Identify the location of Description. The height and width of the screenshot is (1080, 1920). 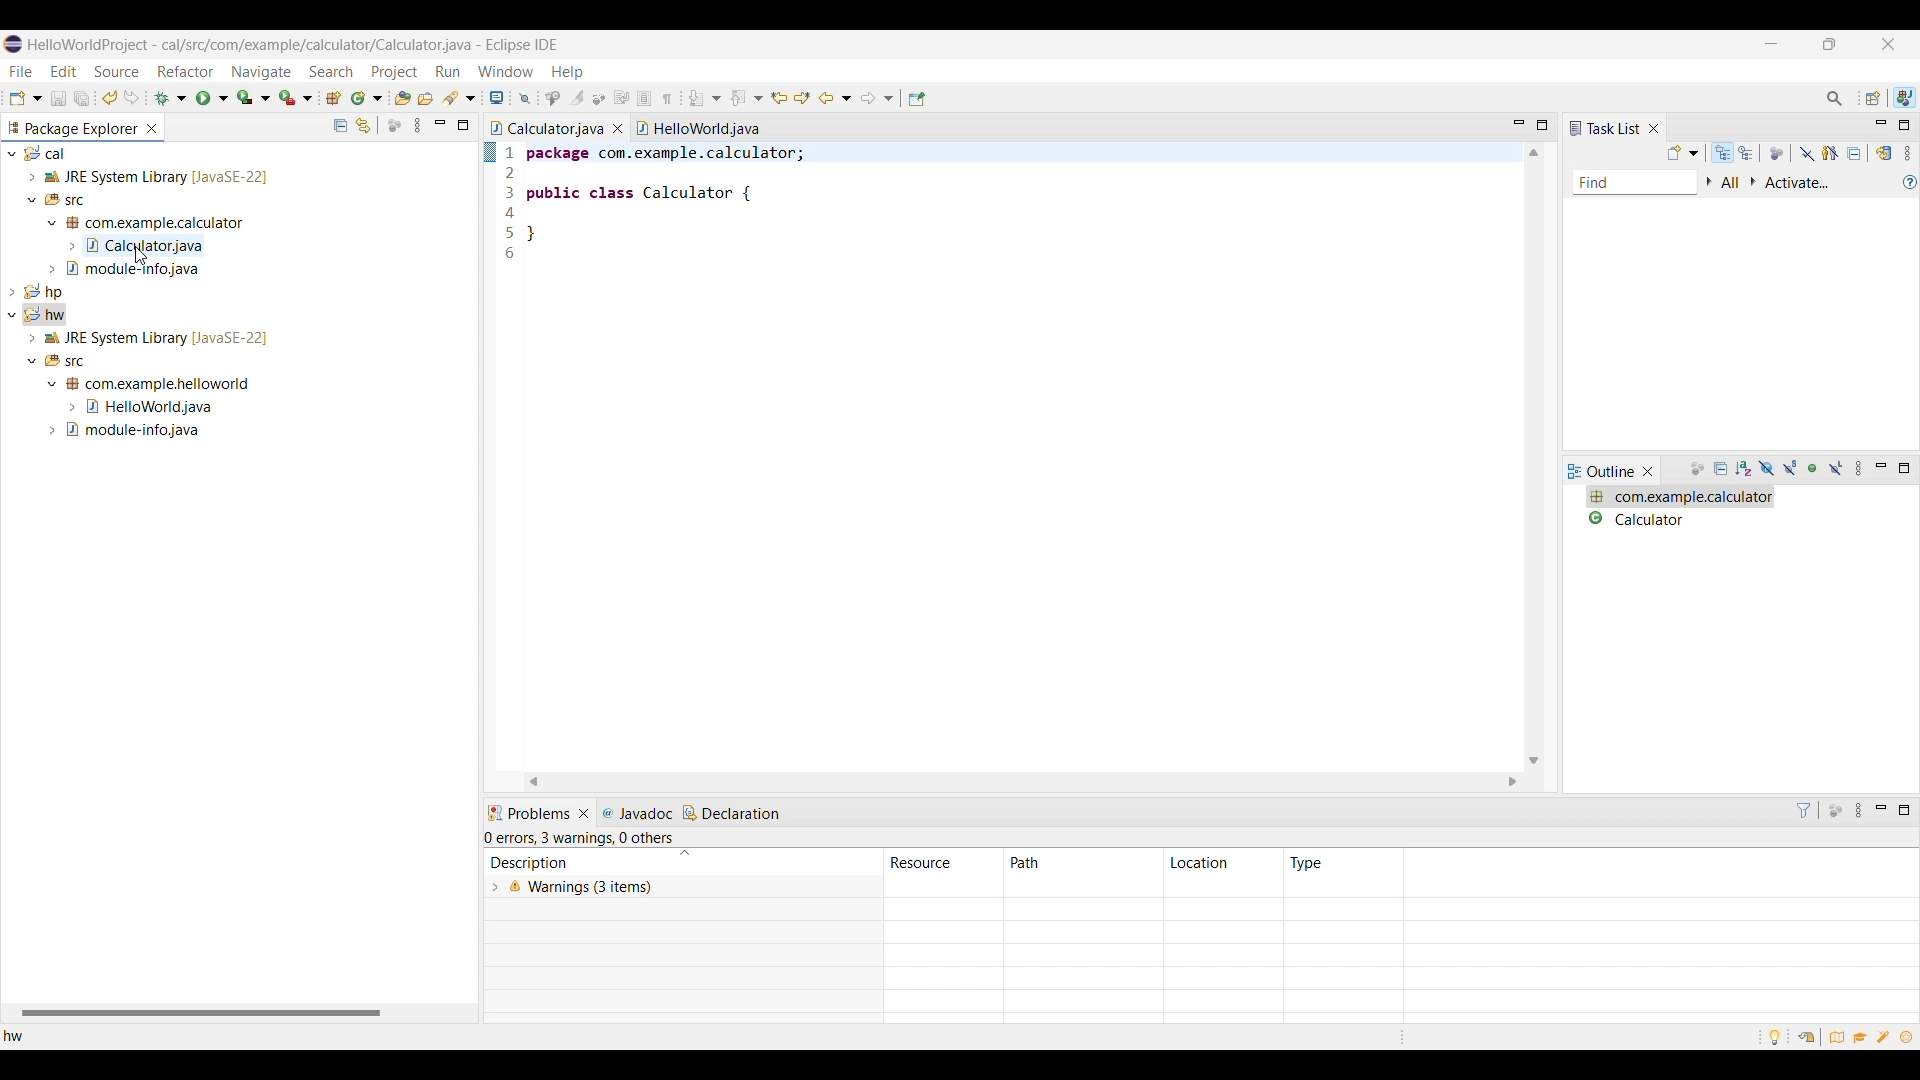
(579, 862).